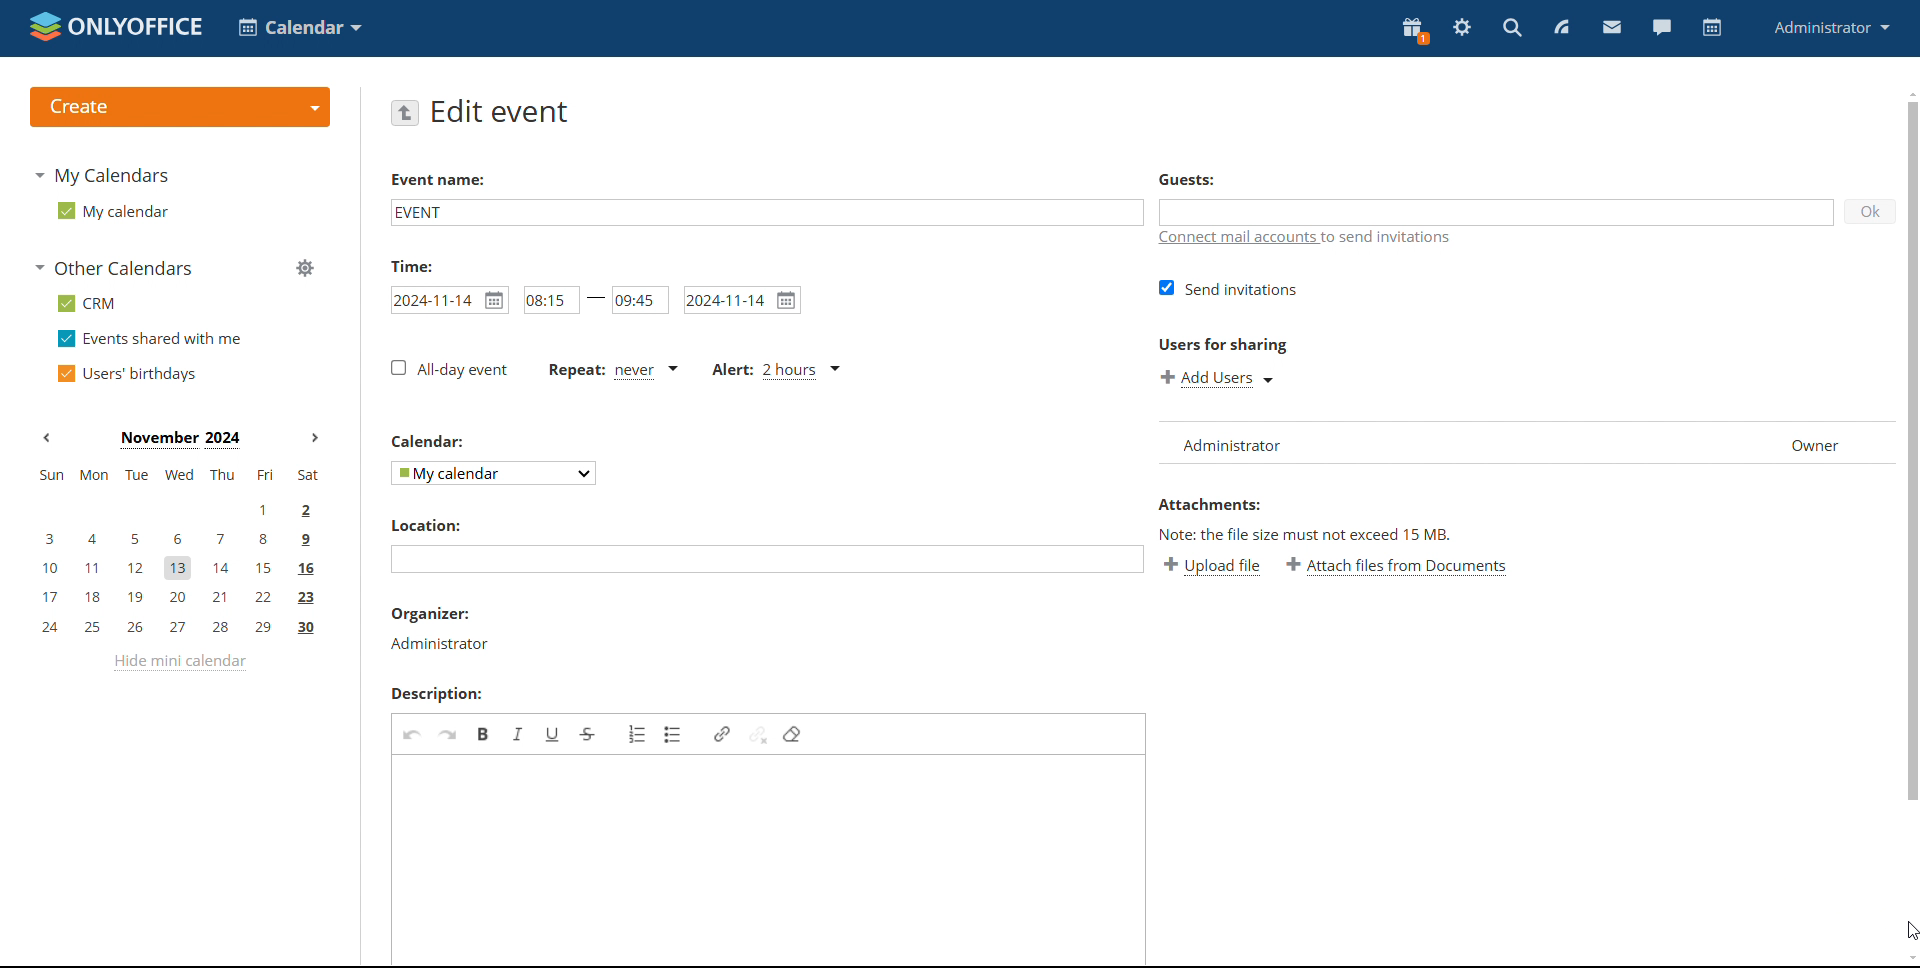 This screenshot has height=968, width=1920. What do you see at coordinates (767, 213) in the screenshot?
I see `add event name` at bounding box center [767, 213].